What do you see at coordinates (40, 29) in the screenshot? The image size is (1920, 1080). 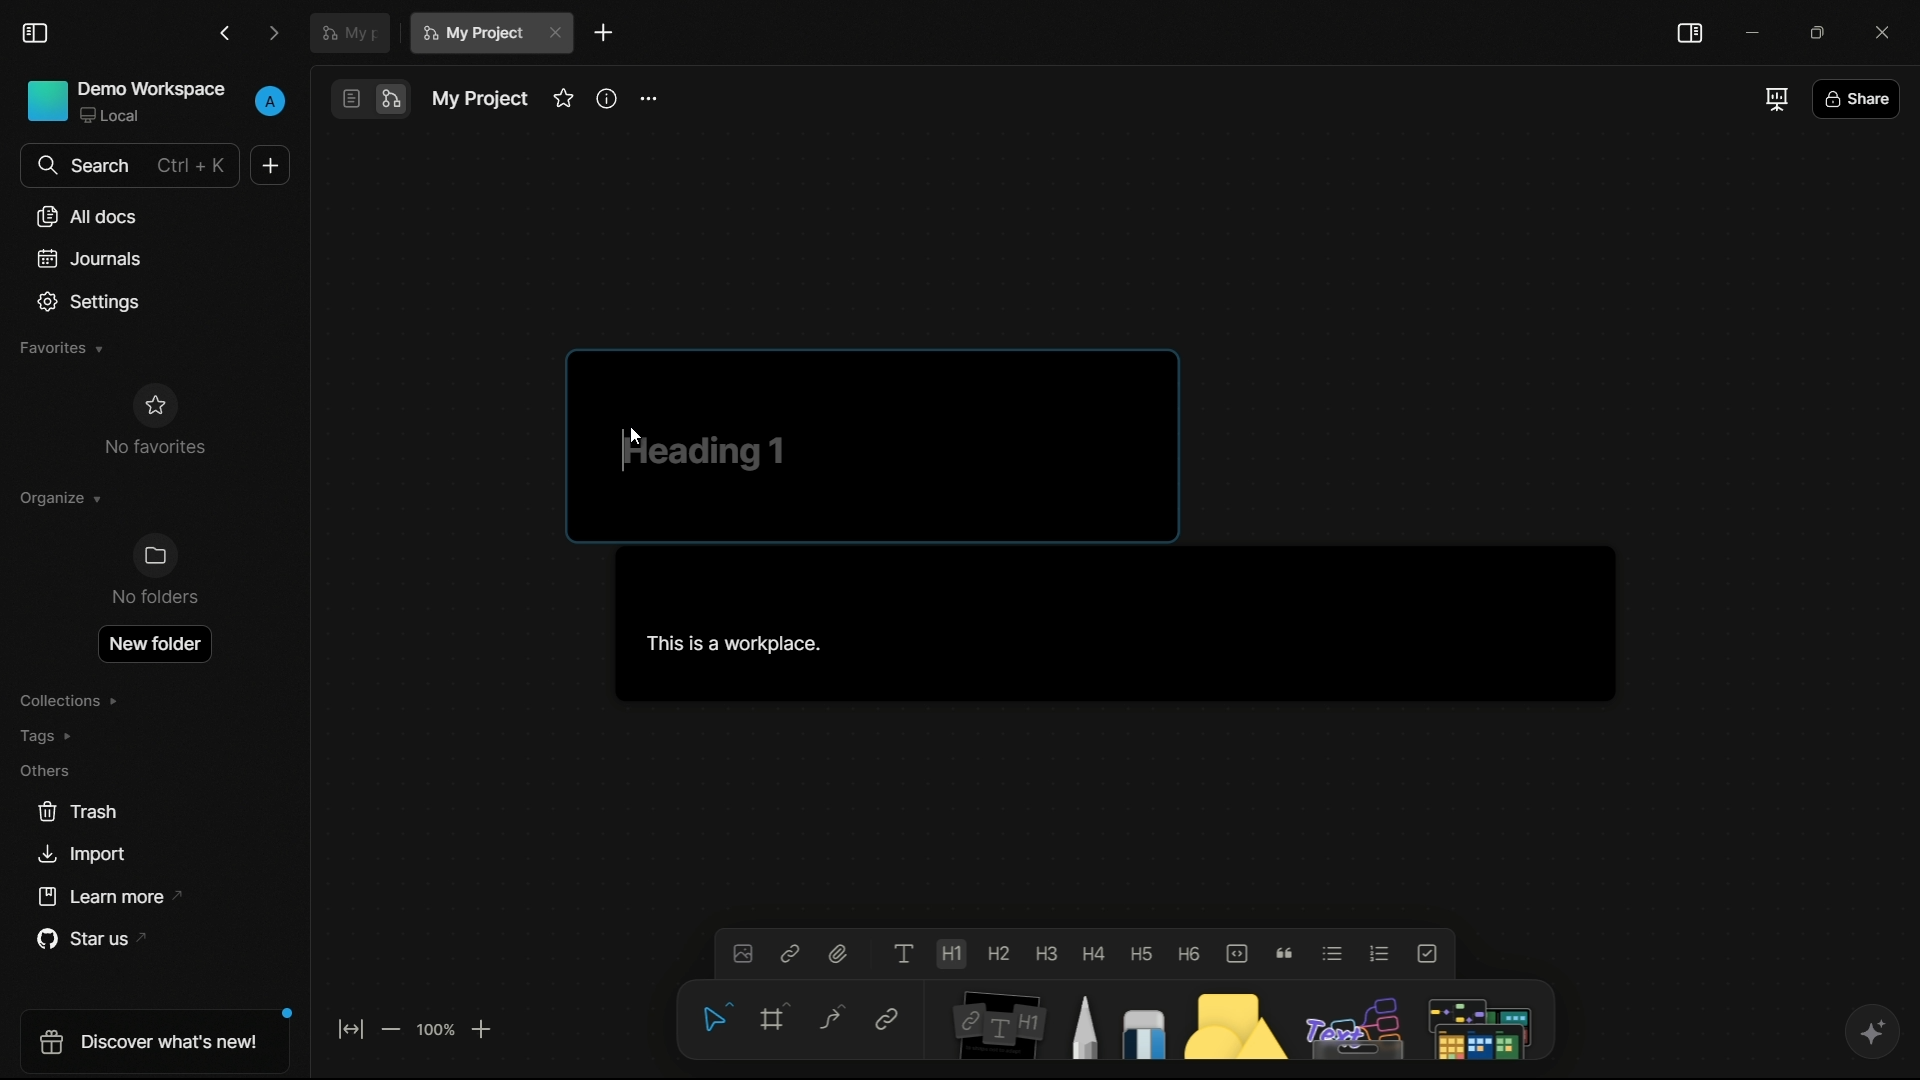 I see `toggle sidebar` at bounding box center [40, 29].